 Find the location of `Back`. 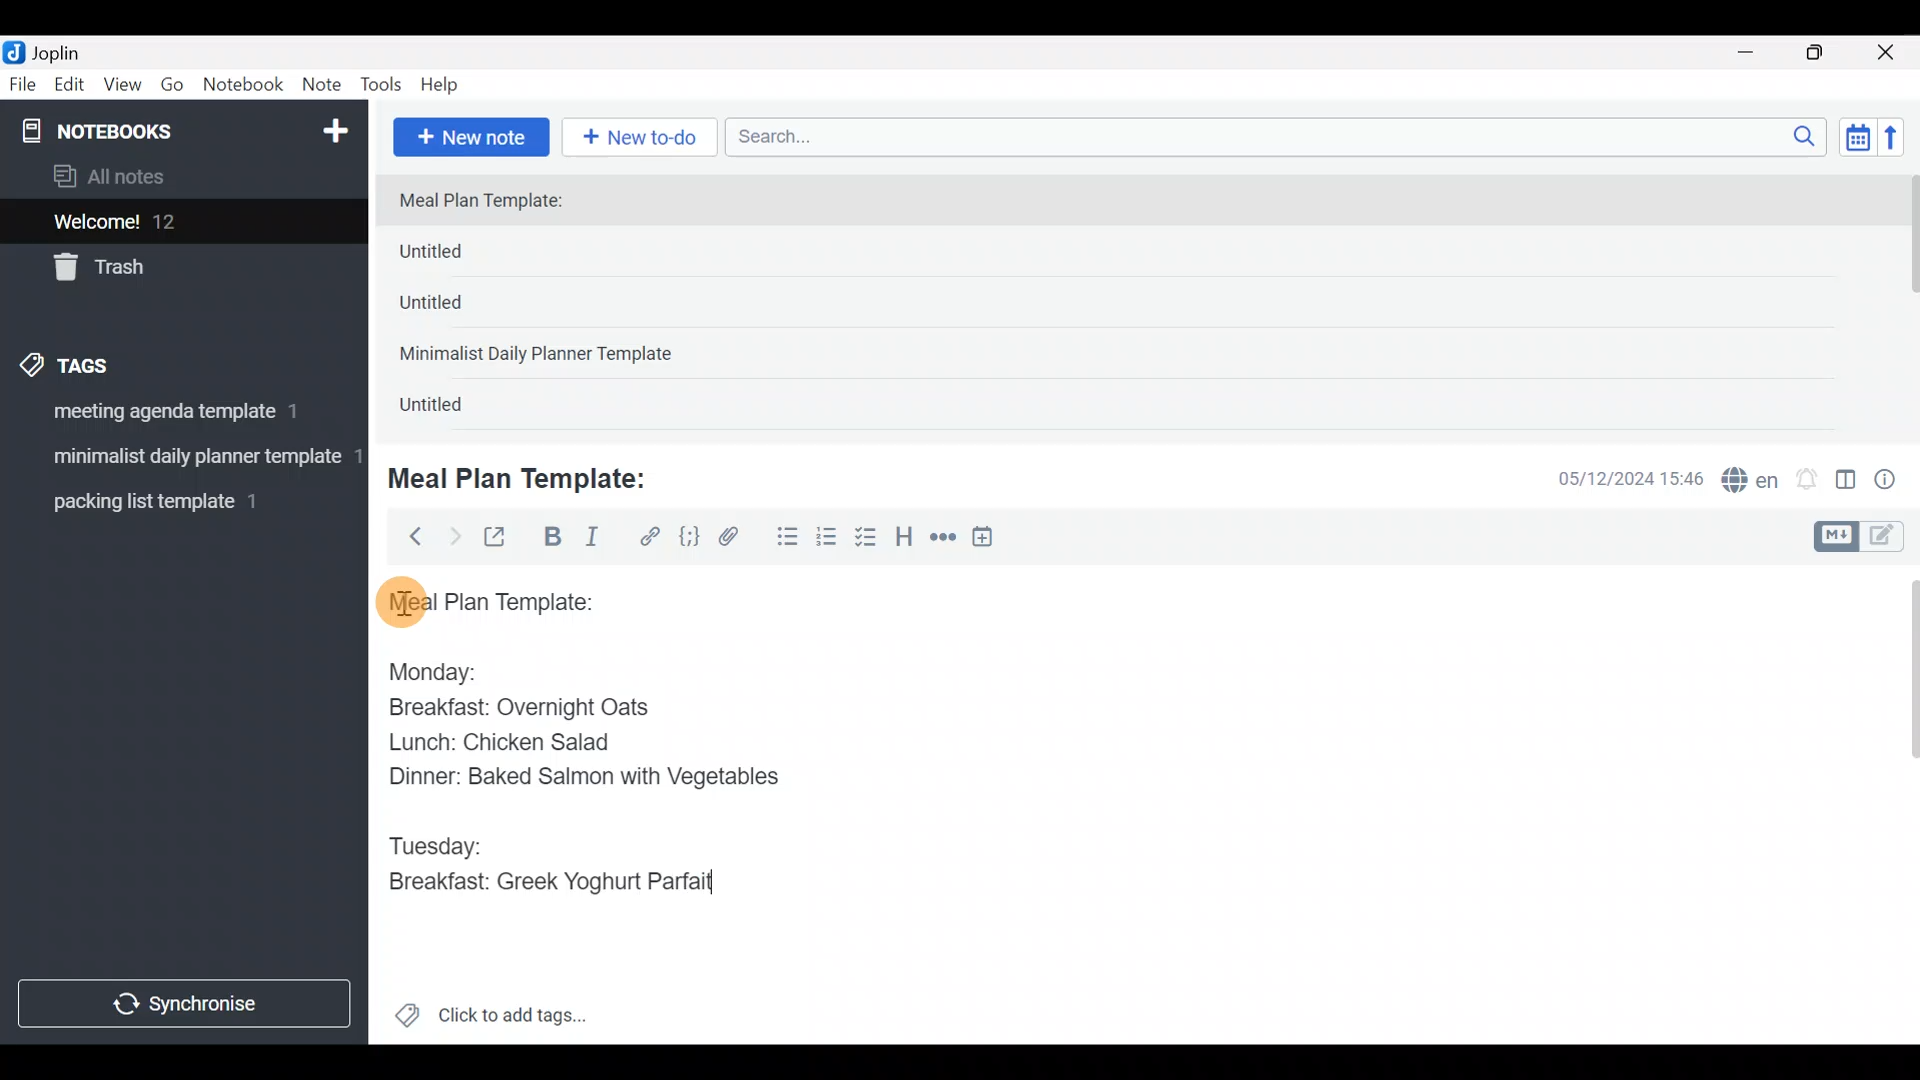

Back is located at coordinates (407, 535).